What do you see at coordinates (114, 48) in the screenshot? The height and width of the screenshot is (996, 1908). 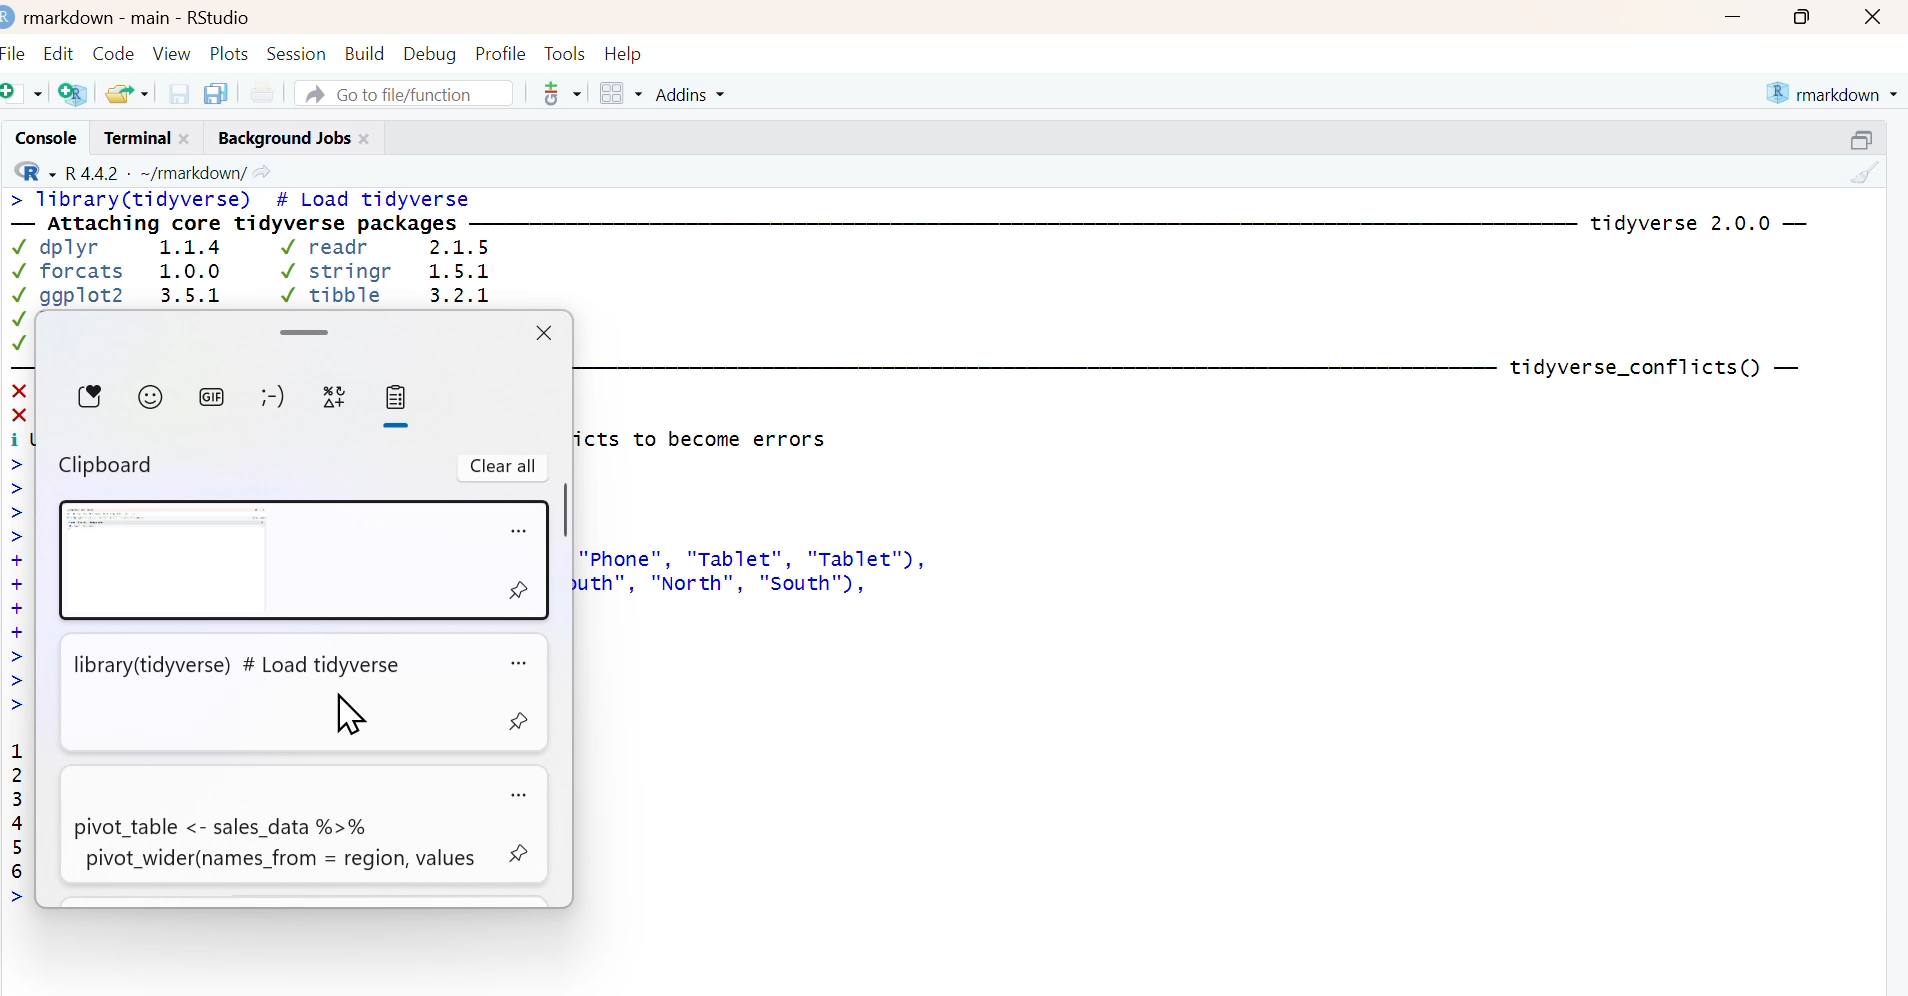 I see `Code` at bounding box center [114, 48].